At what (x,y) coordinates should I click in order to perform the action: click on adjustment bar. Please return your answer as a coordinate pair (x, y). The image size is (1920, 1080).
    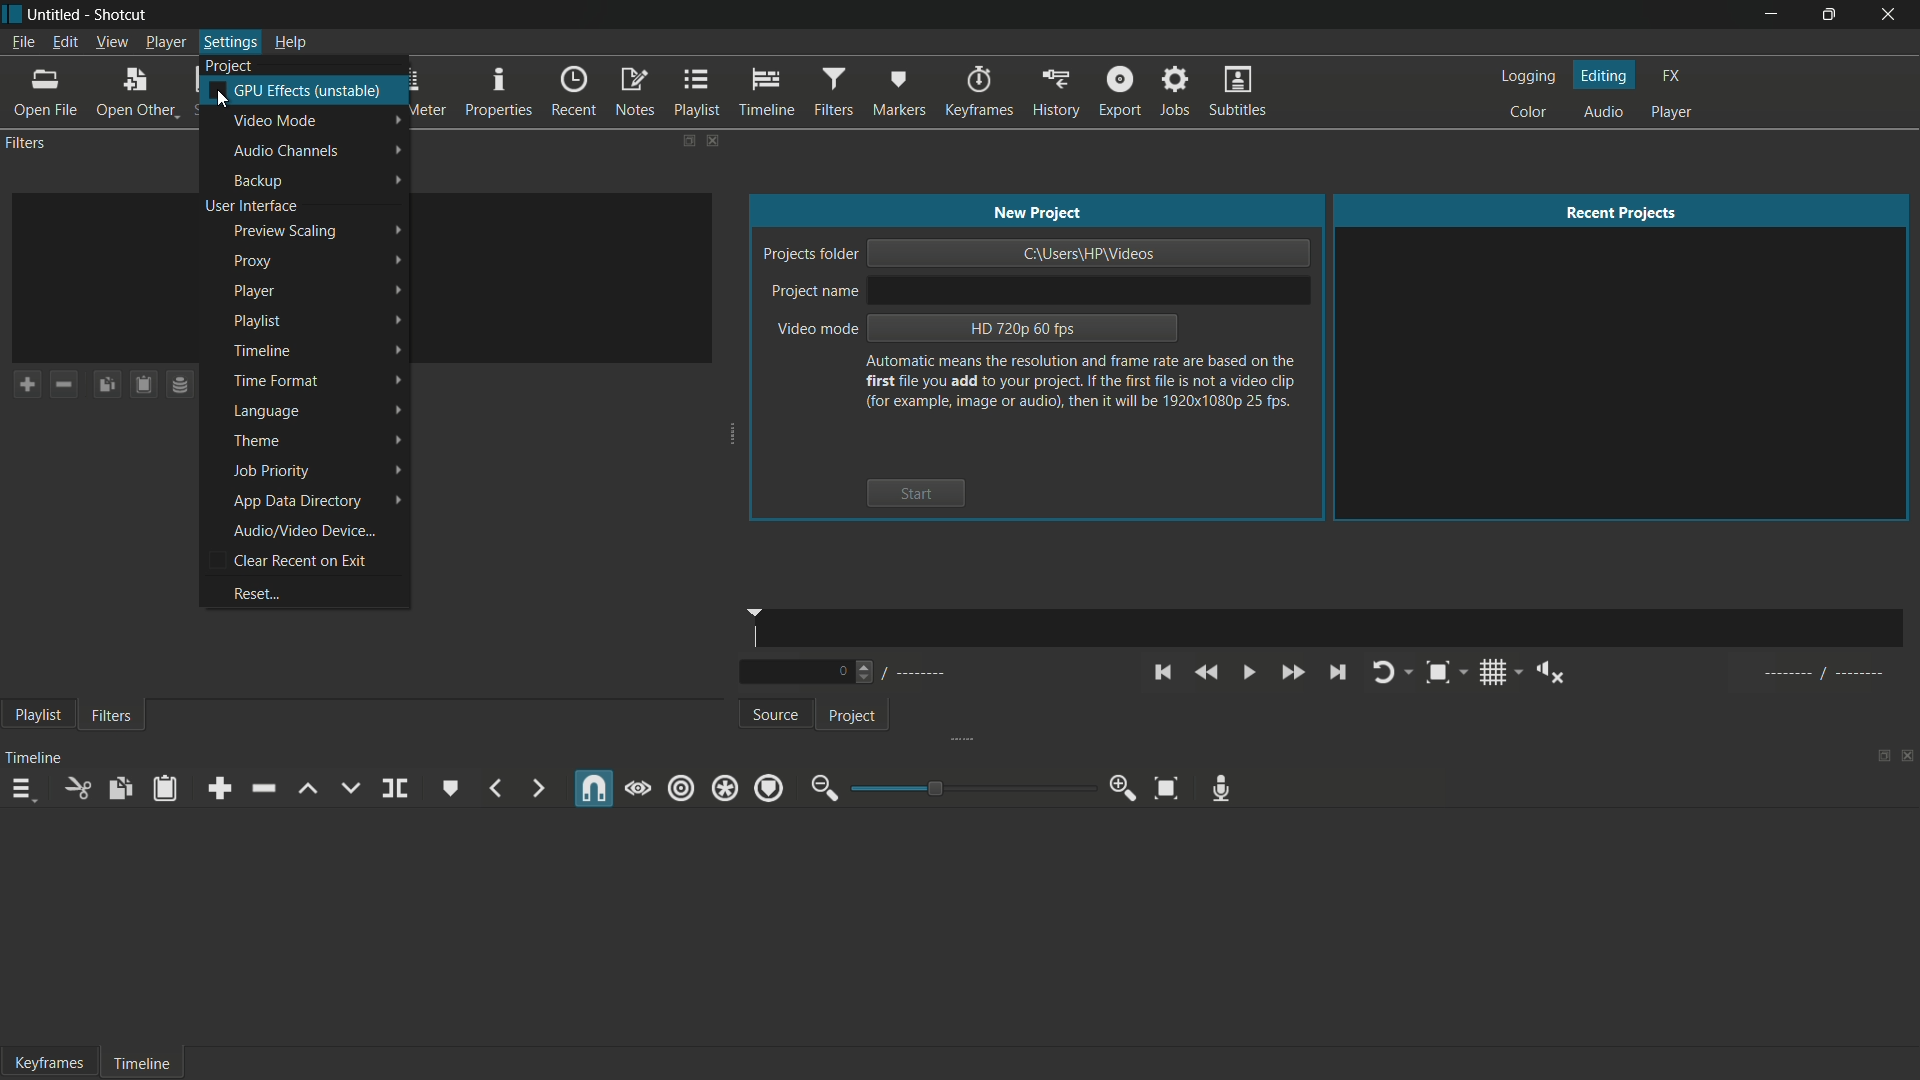
    Looking at the image, I should click on (968, 788).